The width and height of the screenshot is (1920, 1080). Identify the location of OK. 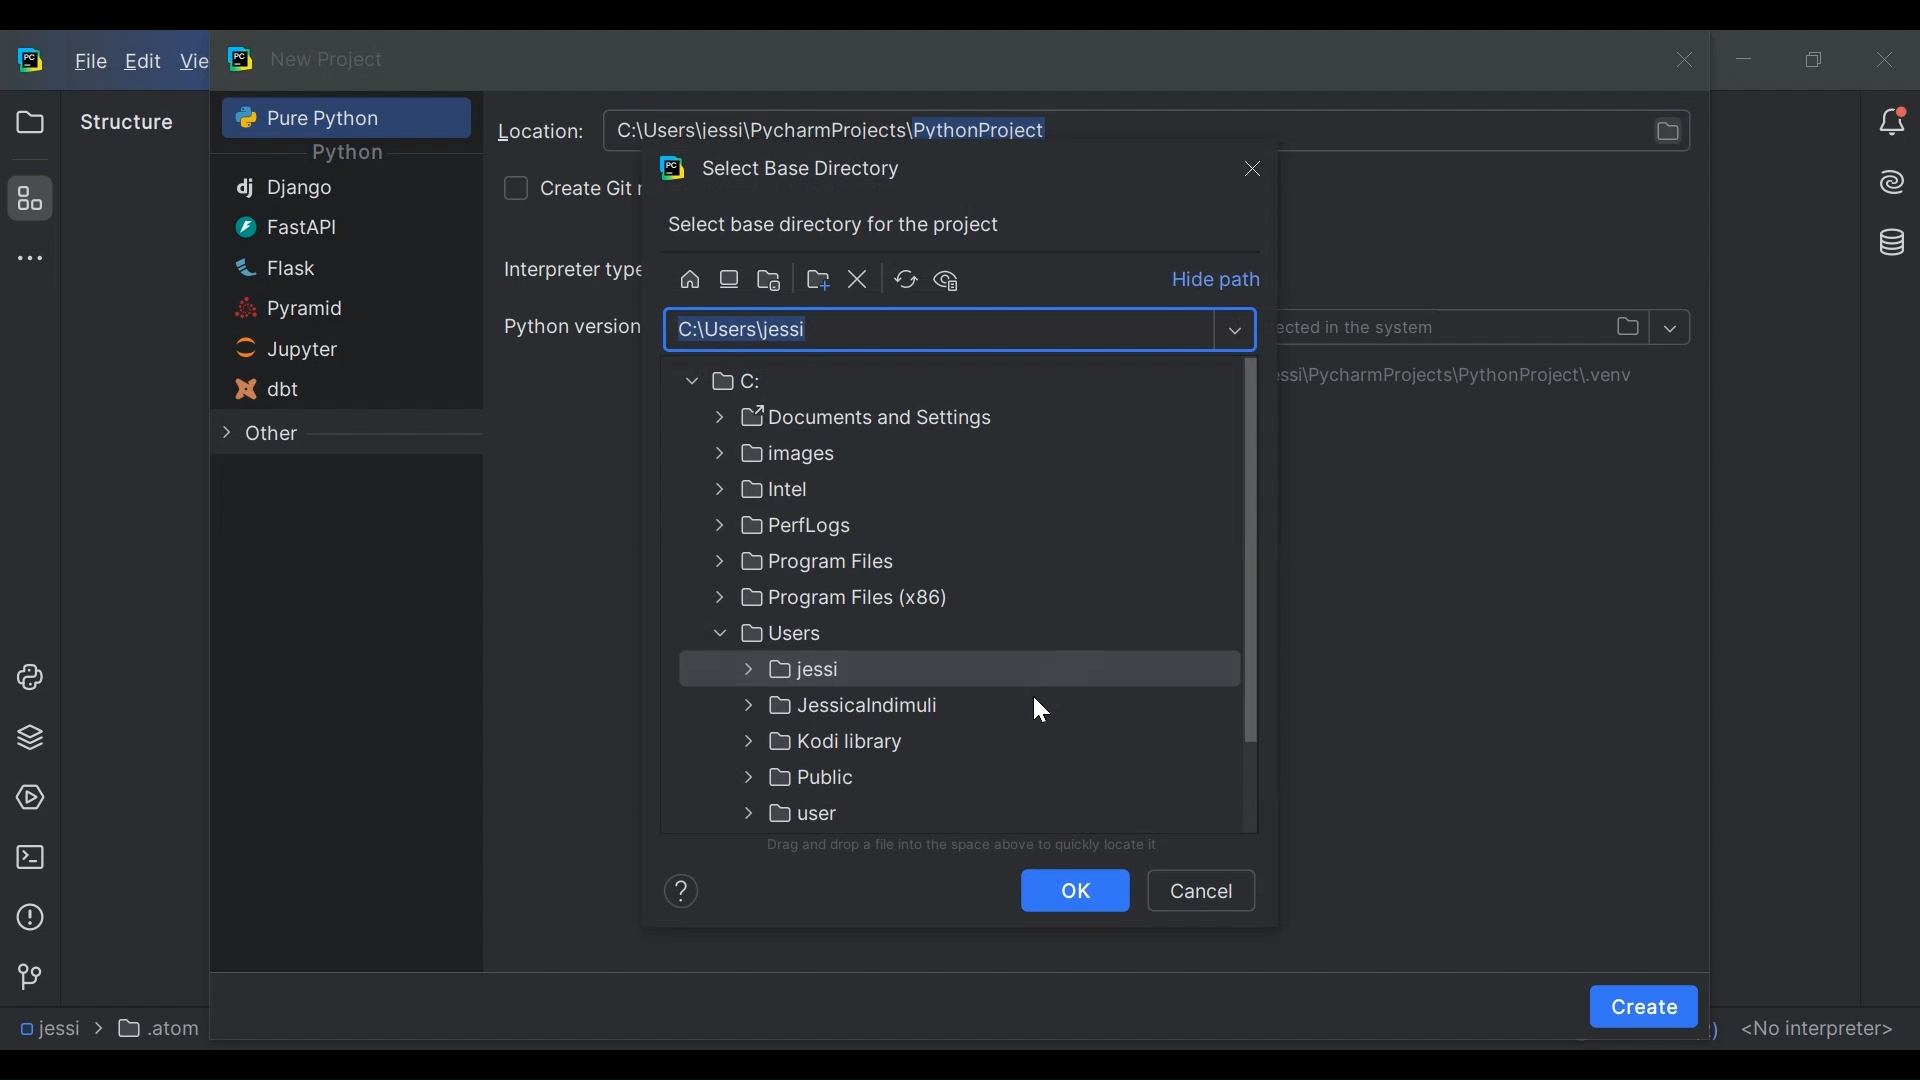
(1076, 890).